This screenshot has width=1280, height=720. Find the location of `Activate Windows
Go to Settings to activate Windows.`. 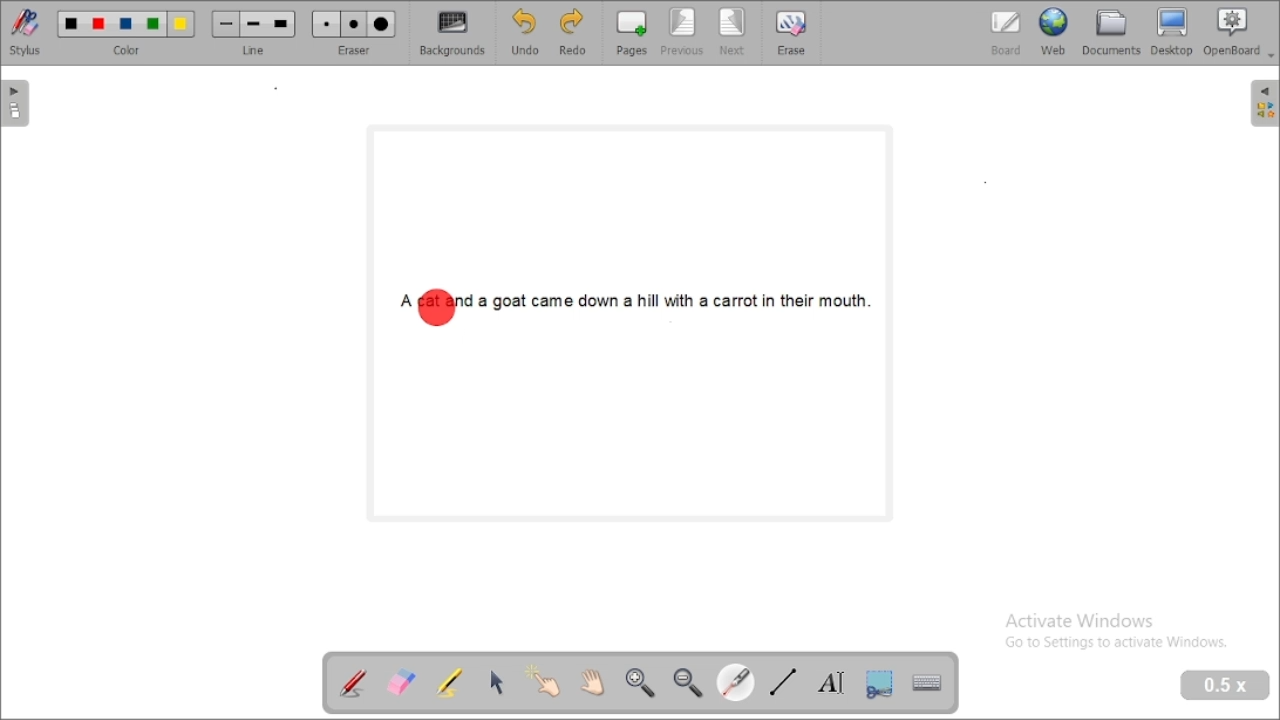

Activate Windows
Go to Settings to activate Windows. is located at coordinates (1118, 633).